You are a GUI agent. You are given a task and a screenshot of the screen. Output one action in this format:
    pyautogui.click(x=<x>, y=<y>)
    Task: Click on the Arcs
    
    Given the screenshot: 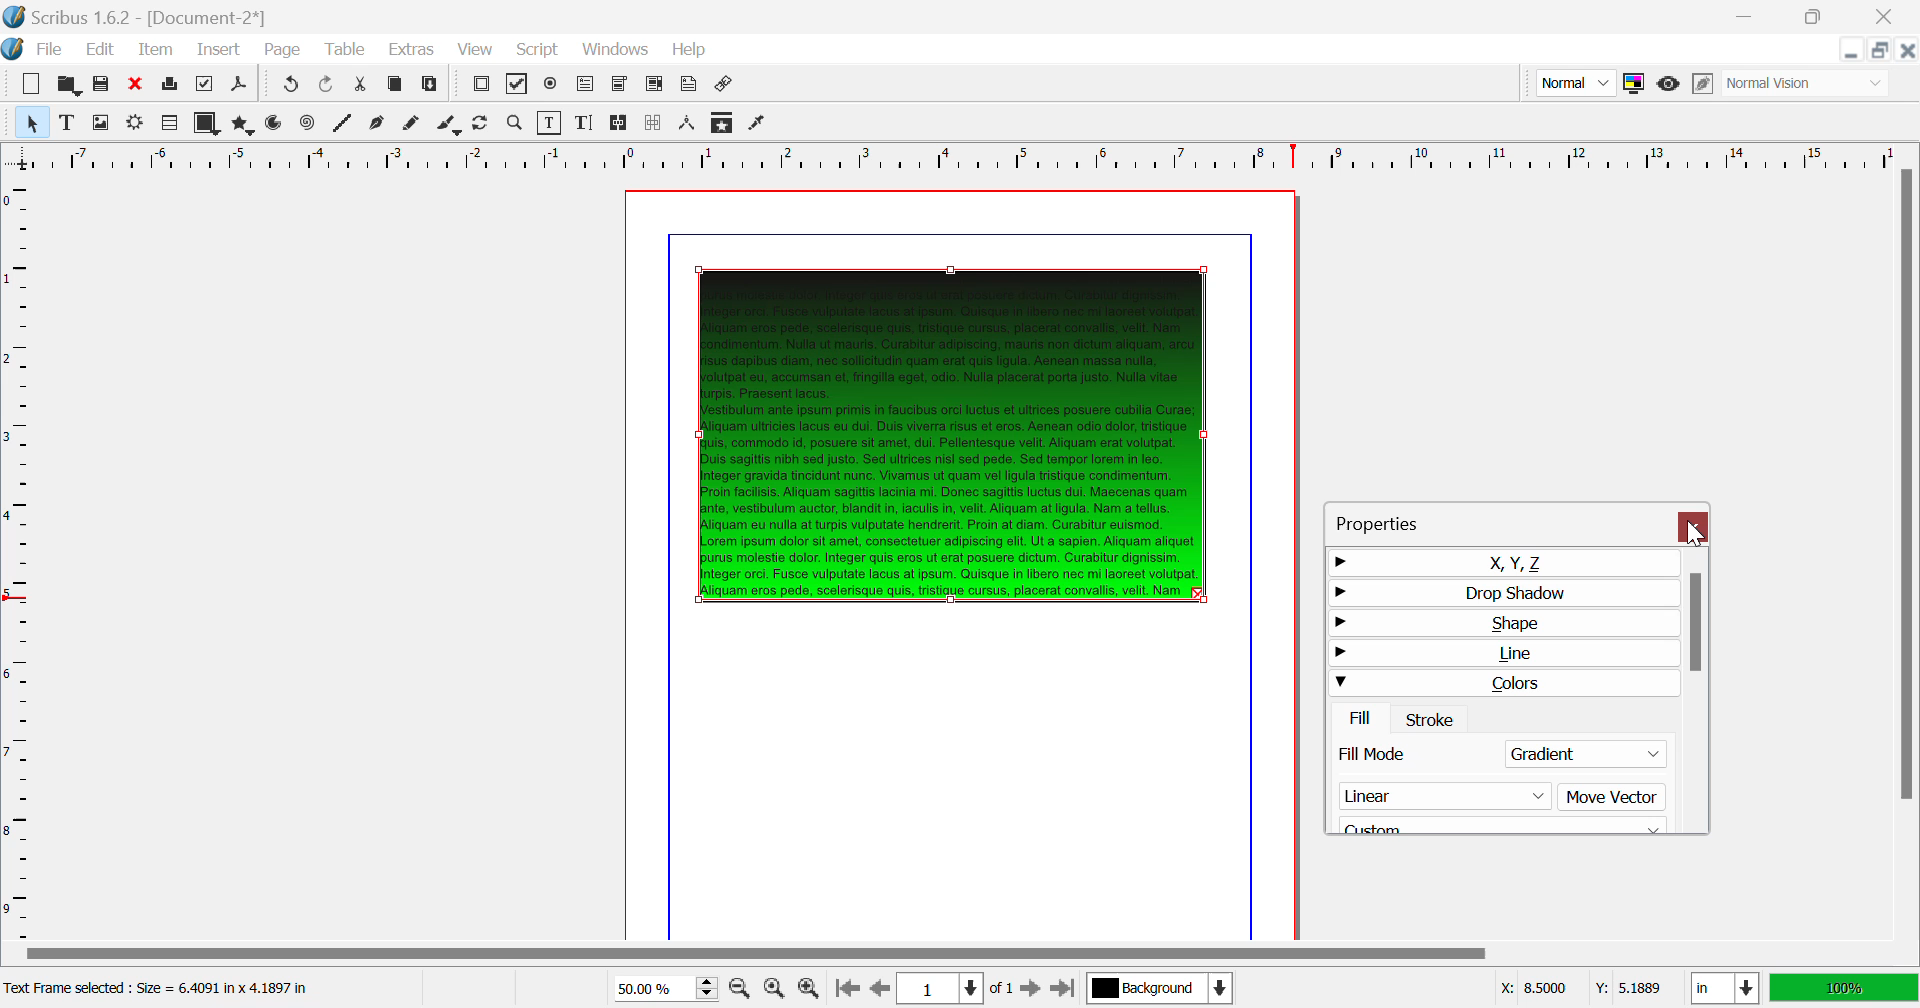 What is the action you would take?
    pyautogui.click(x=276, y=125)
    